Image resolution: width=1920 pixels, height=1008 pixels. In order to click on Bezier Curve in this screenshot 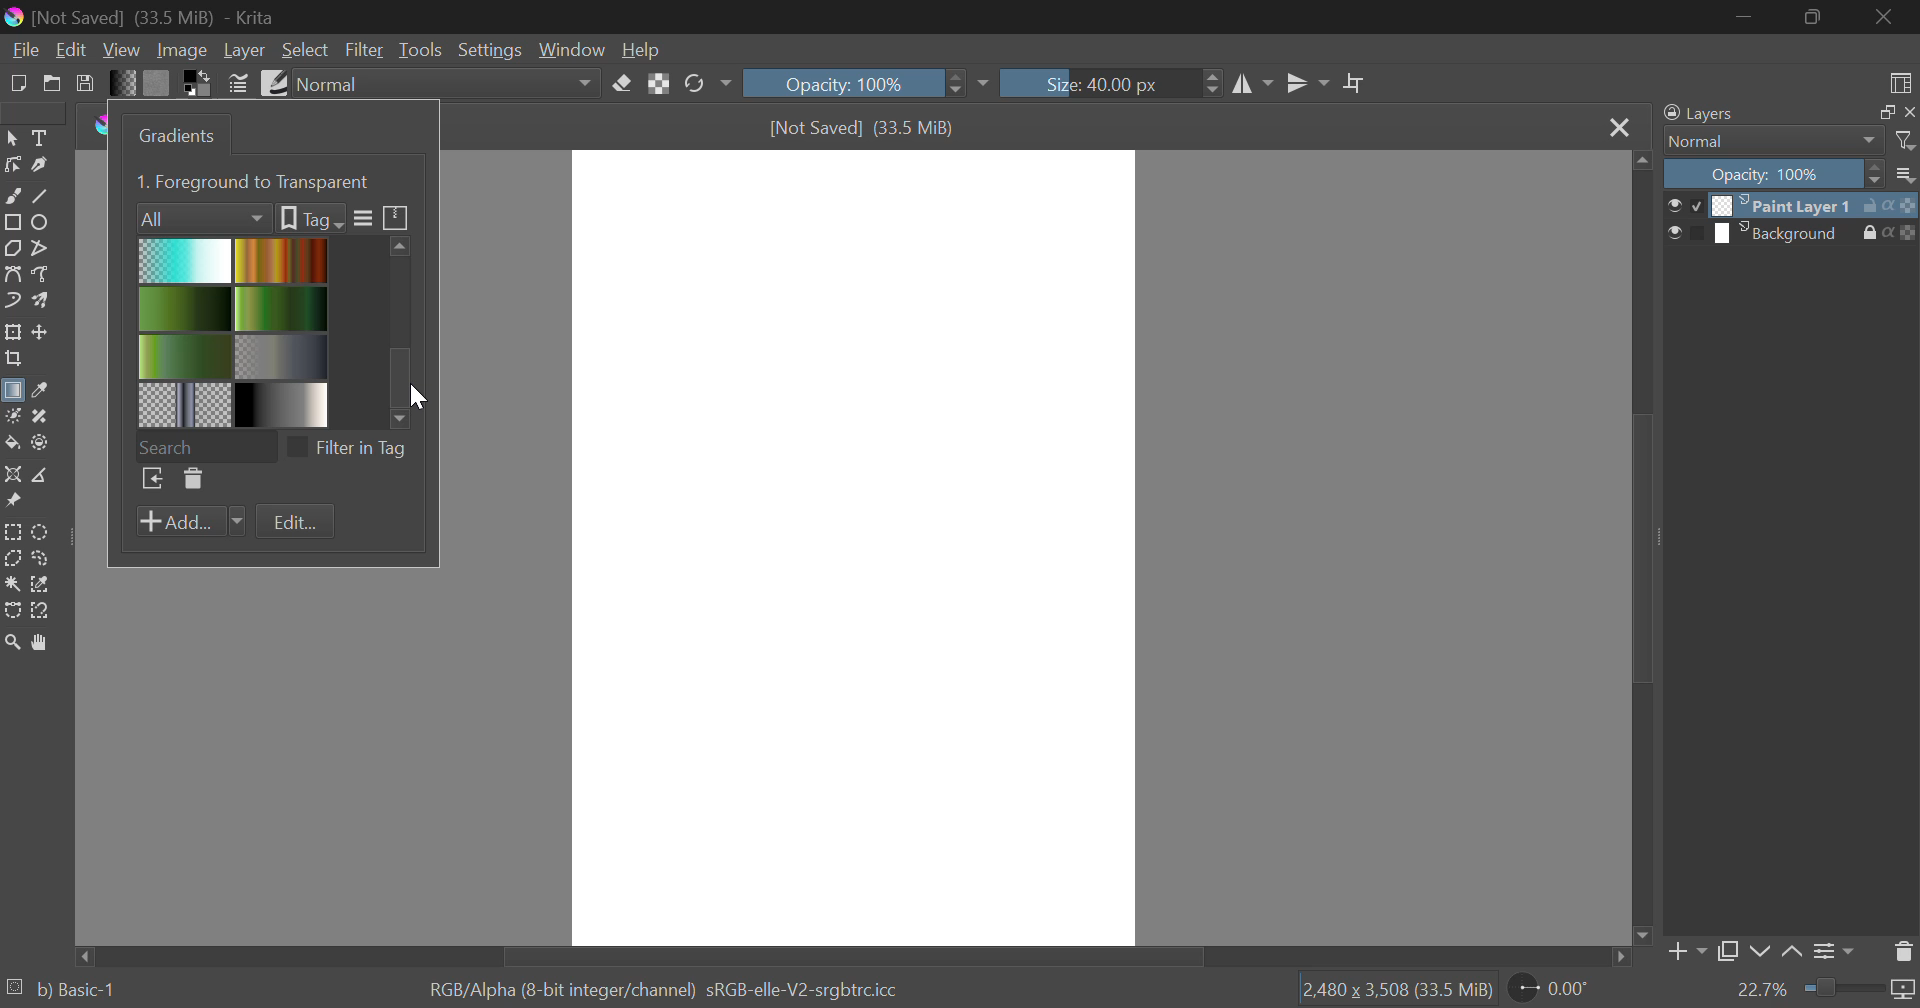, I will do `click(12, 274)`.